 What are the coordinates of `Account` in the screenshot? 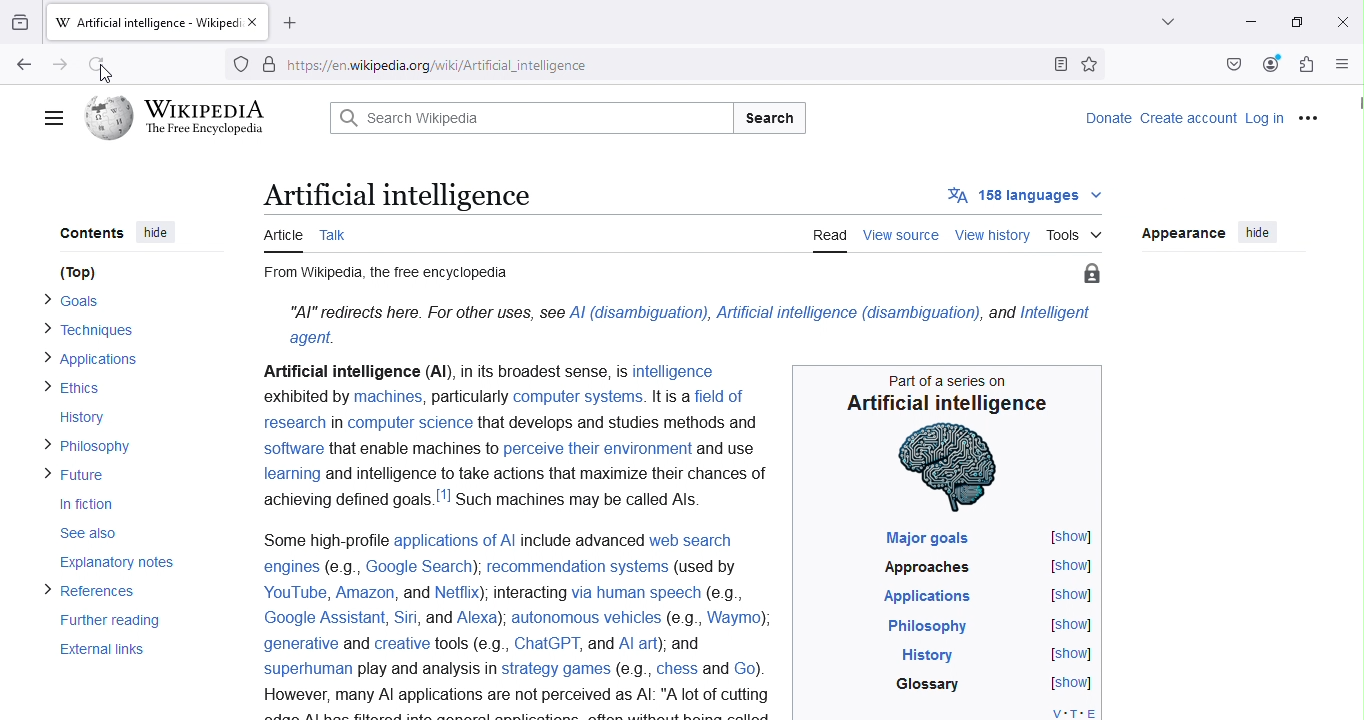 It's located at (1271, 64).